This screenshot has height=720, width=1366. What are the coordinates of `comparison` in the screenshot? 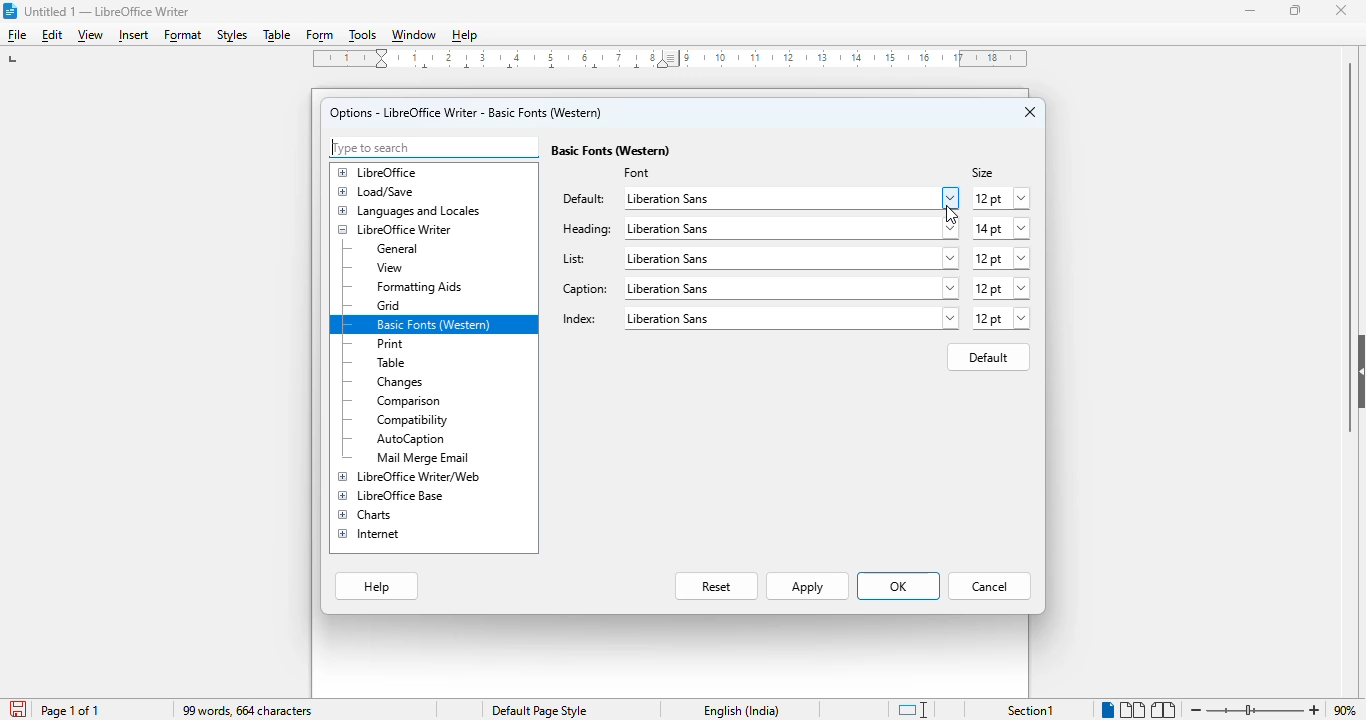 It's located at (409, 403).